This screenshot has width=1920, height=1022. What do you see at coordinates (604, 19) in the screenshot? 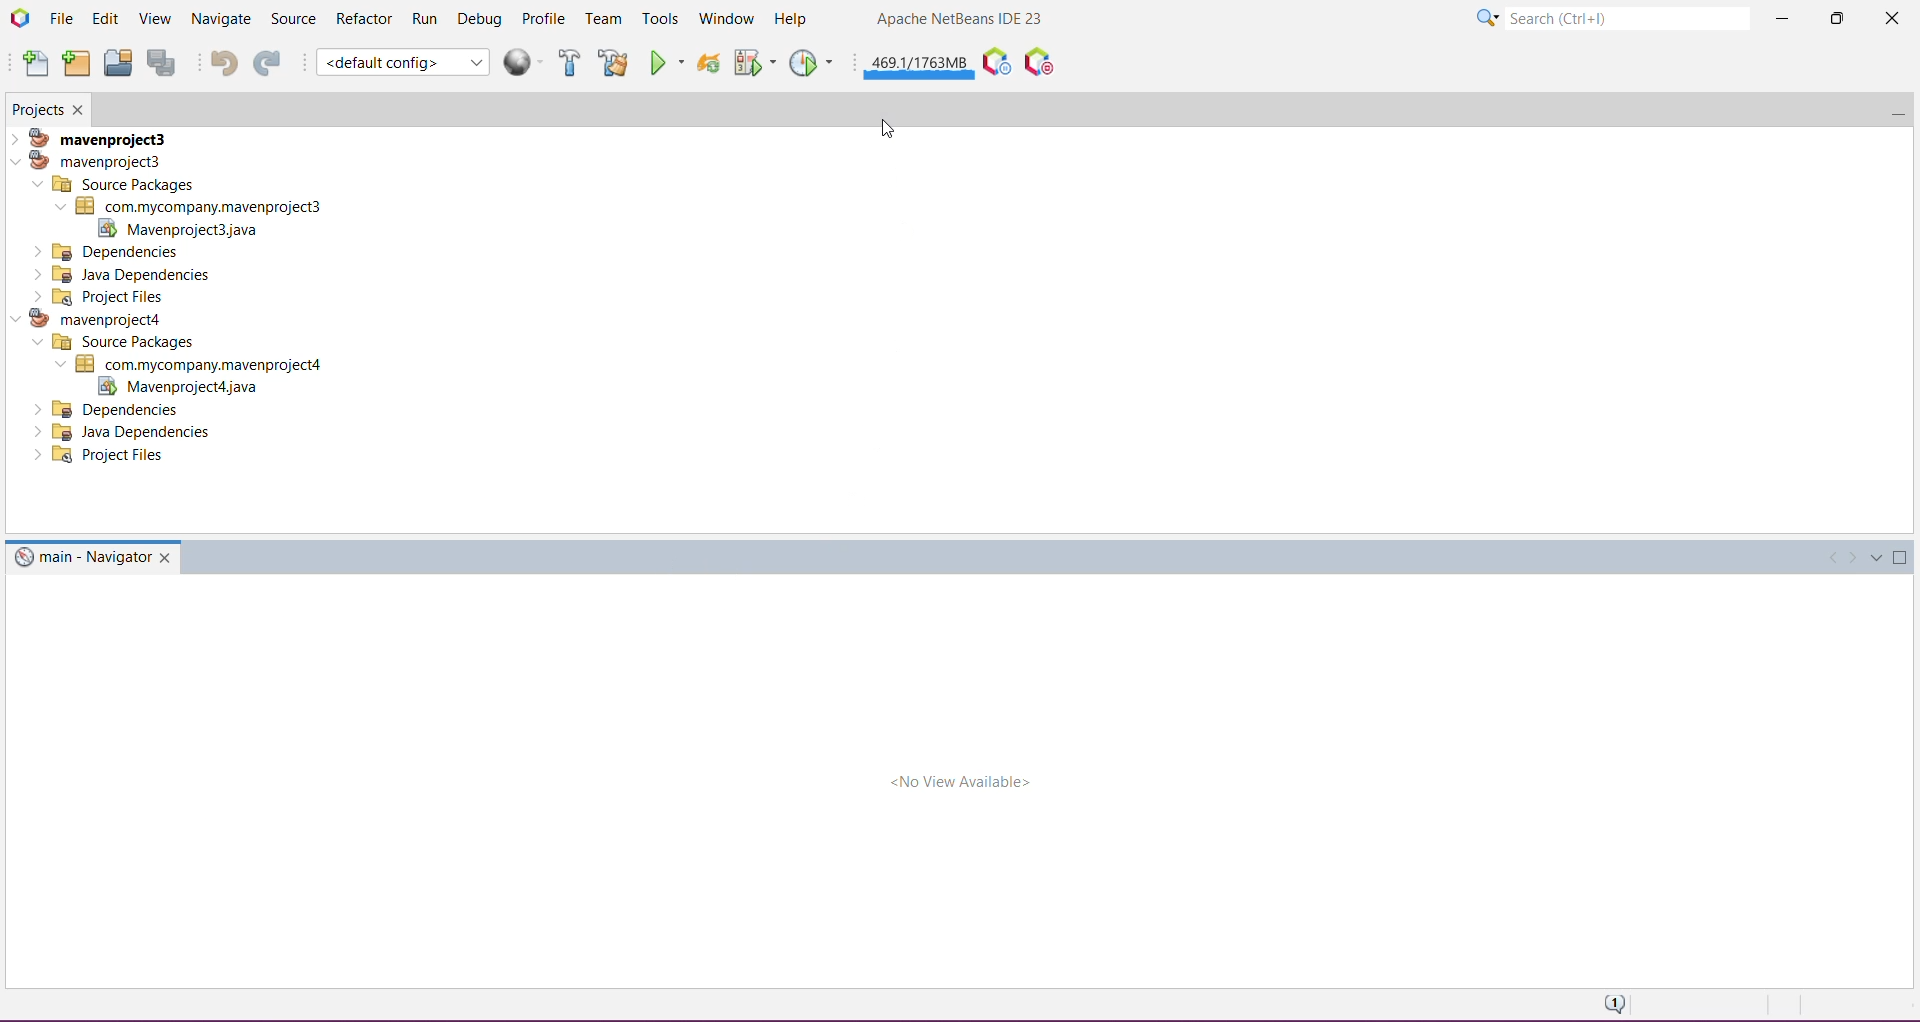
I see `Teams` at bounding box center [604, 19].